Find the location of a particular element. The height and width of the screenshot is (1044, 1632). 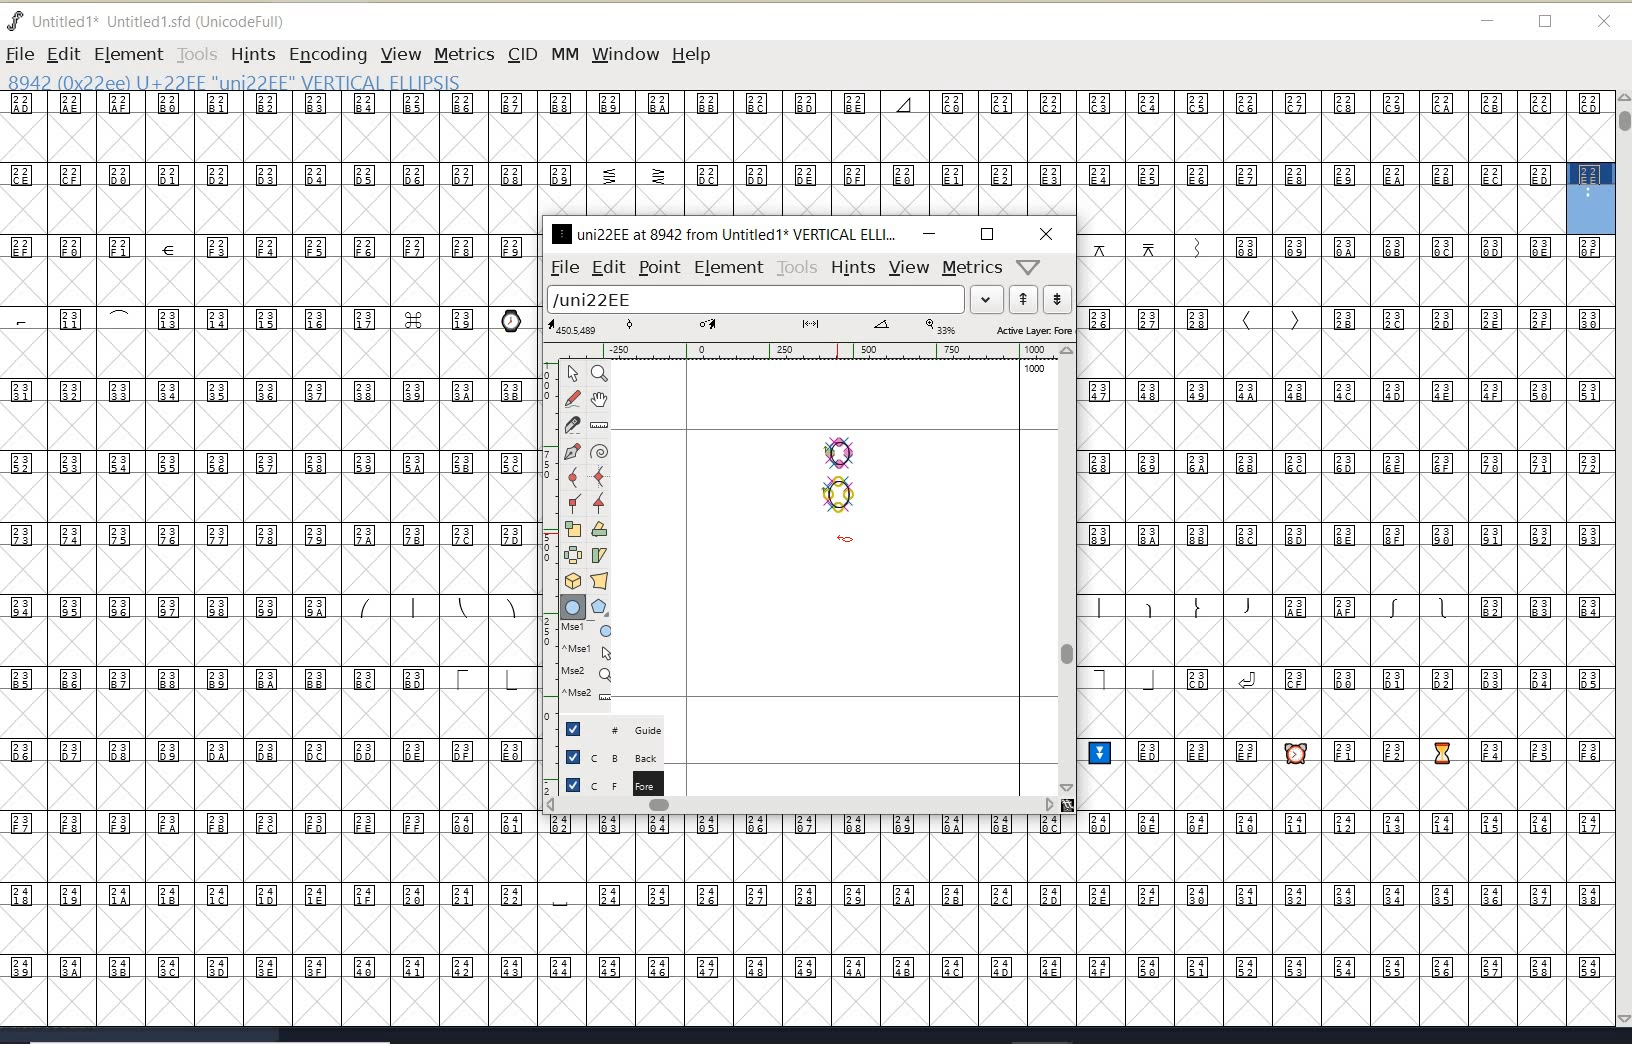

cursor events on the open new outline window is located at coordinates (589, 662).